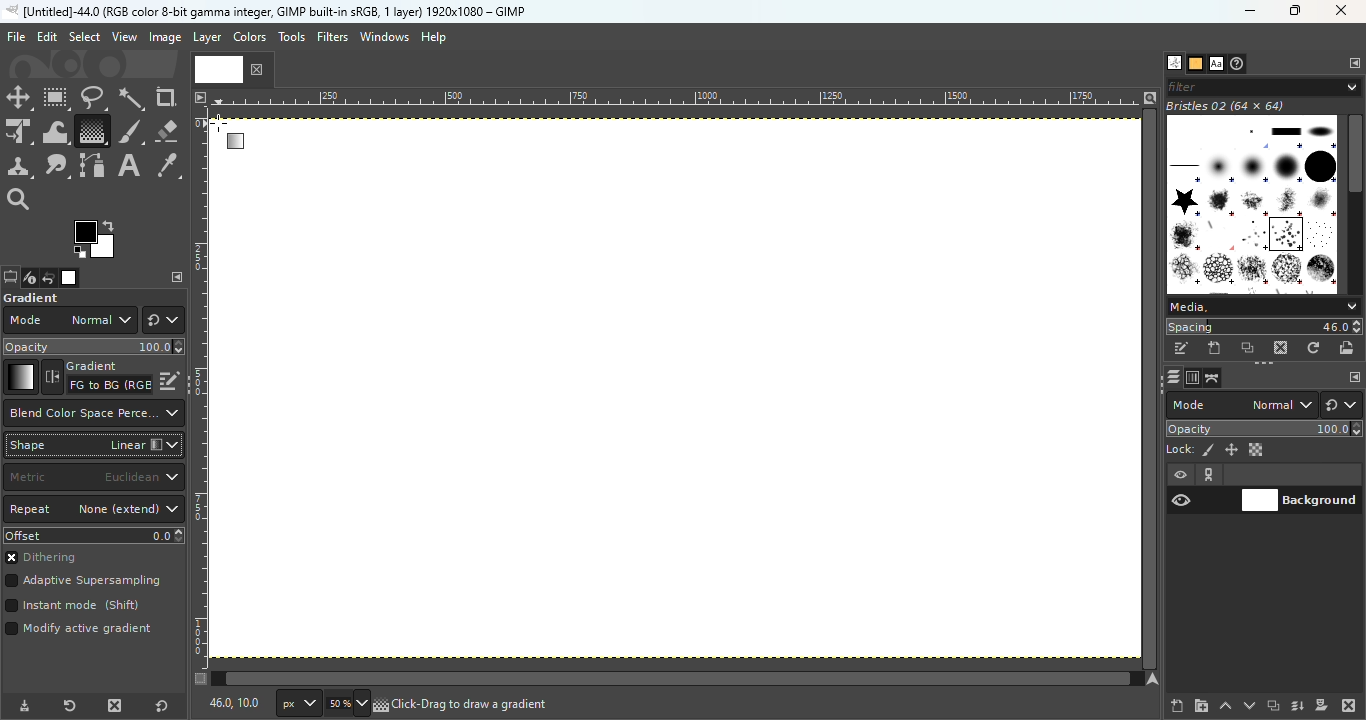 Image resolution: width=1366 pixels, height=720 pixels. I want to click on Layer, so click(206, 38).